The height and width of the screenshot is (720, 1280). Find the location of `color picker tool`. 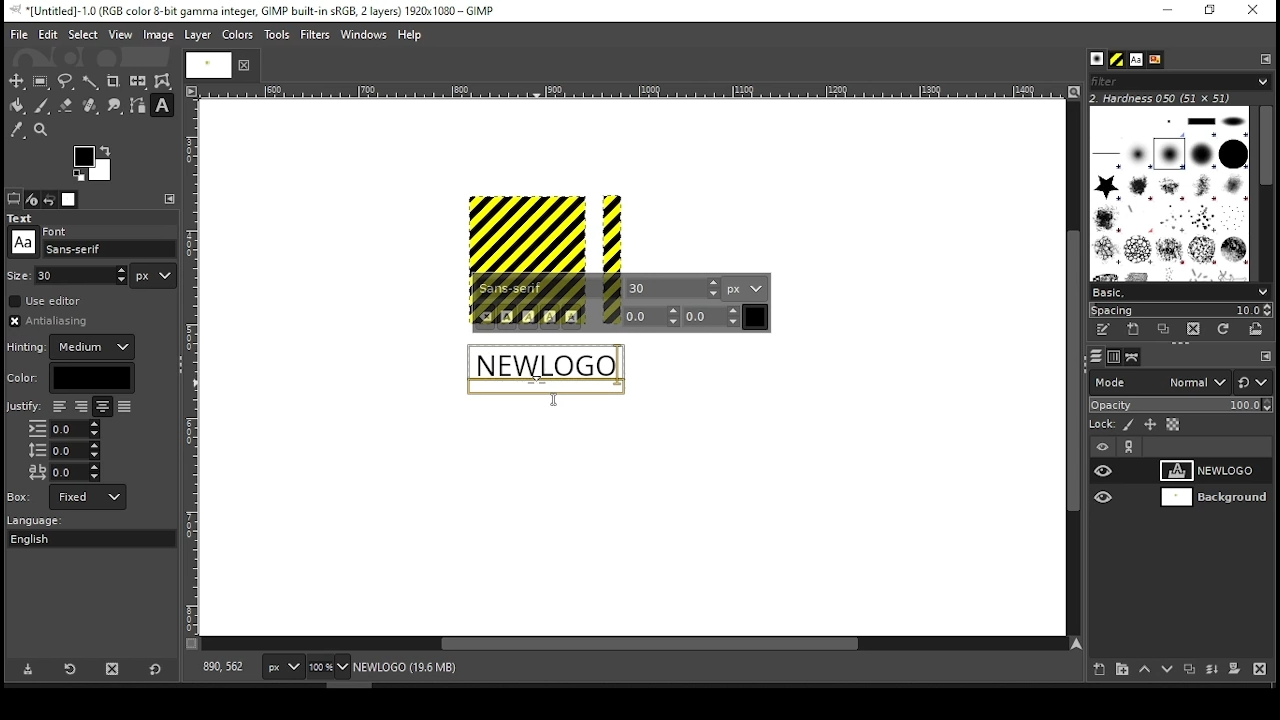

color picker tool is located at coordinates (16, 132).